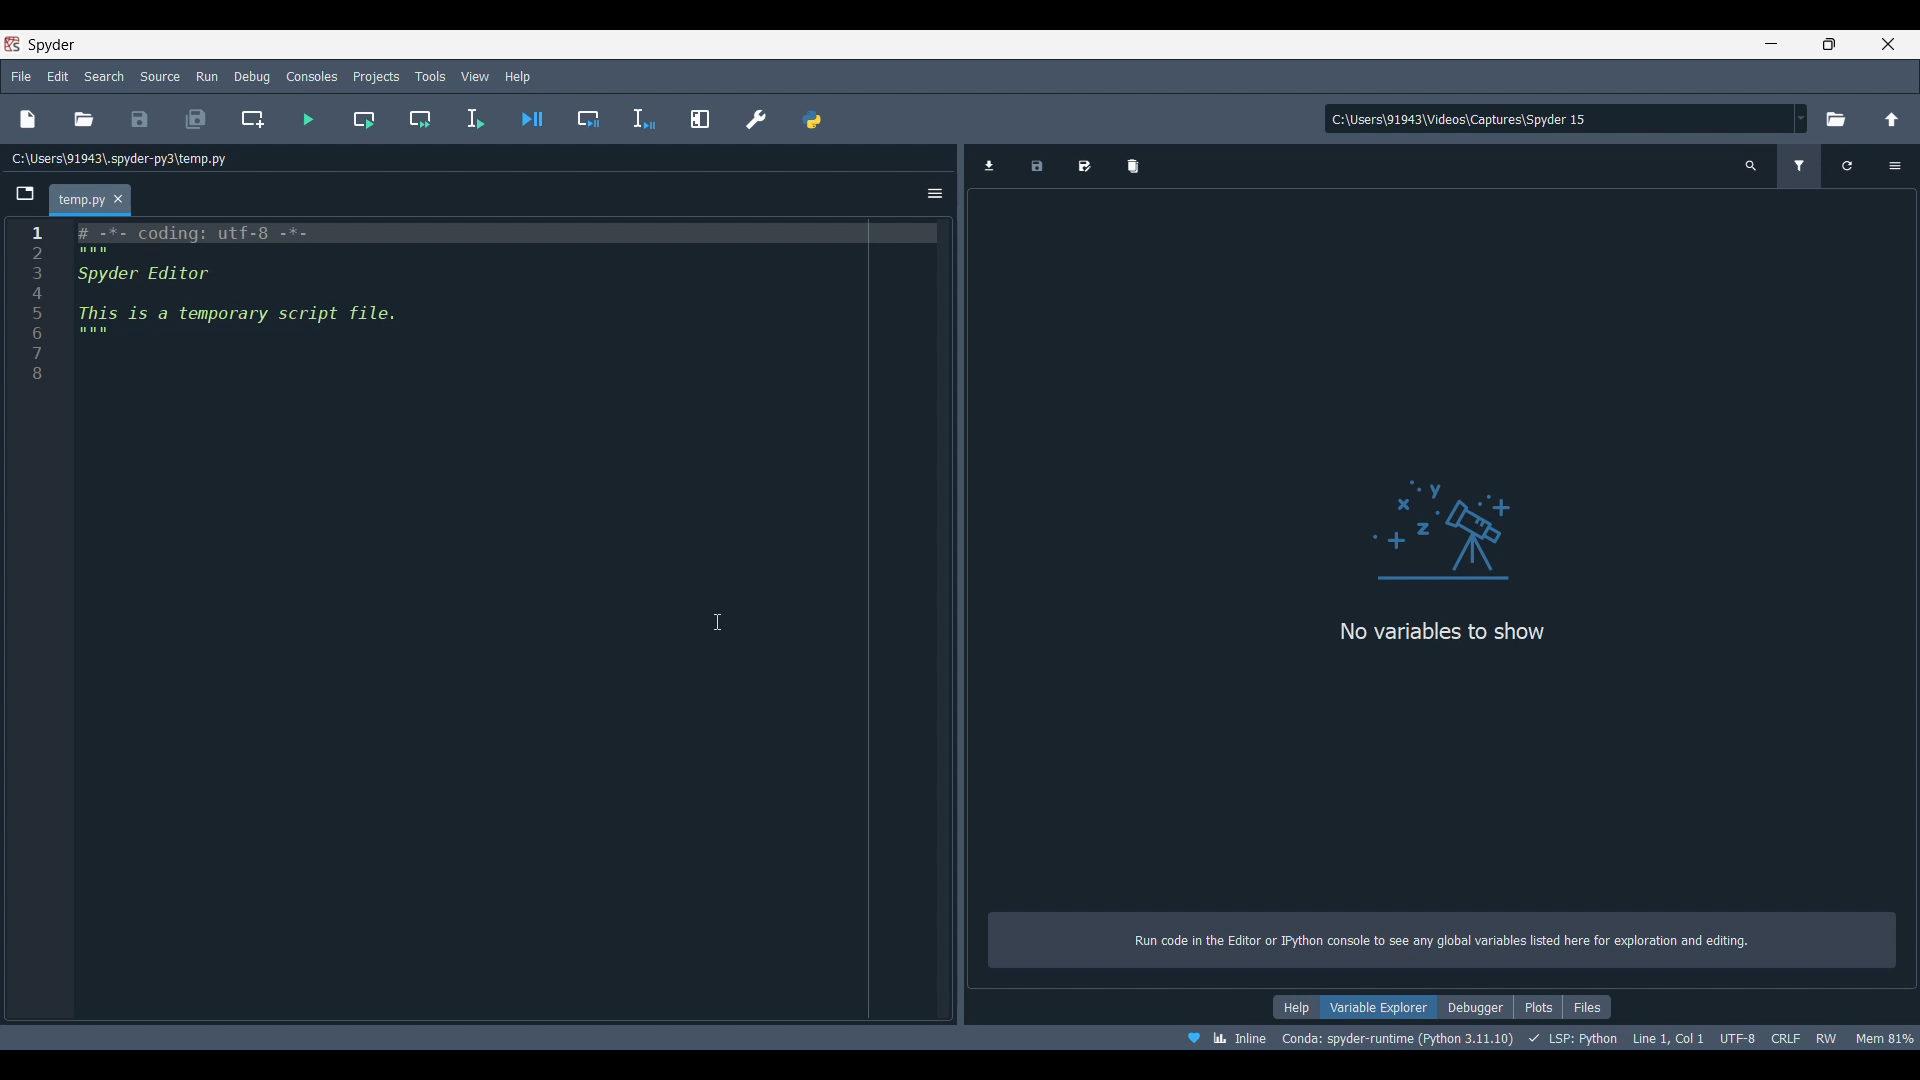 Image resolution: width=1920 pixels, height=1080 pixels. Describe the element at coordinates (701, 119) in the screenshot. I see `Maximize current pane` at that location.